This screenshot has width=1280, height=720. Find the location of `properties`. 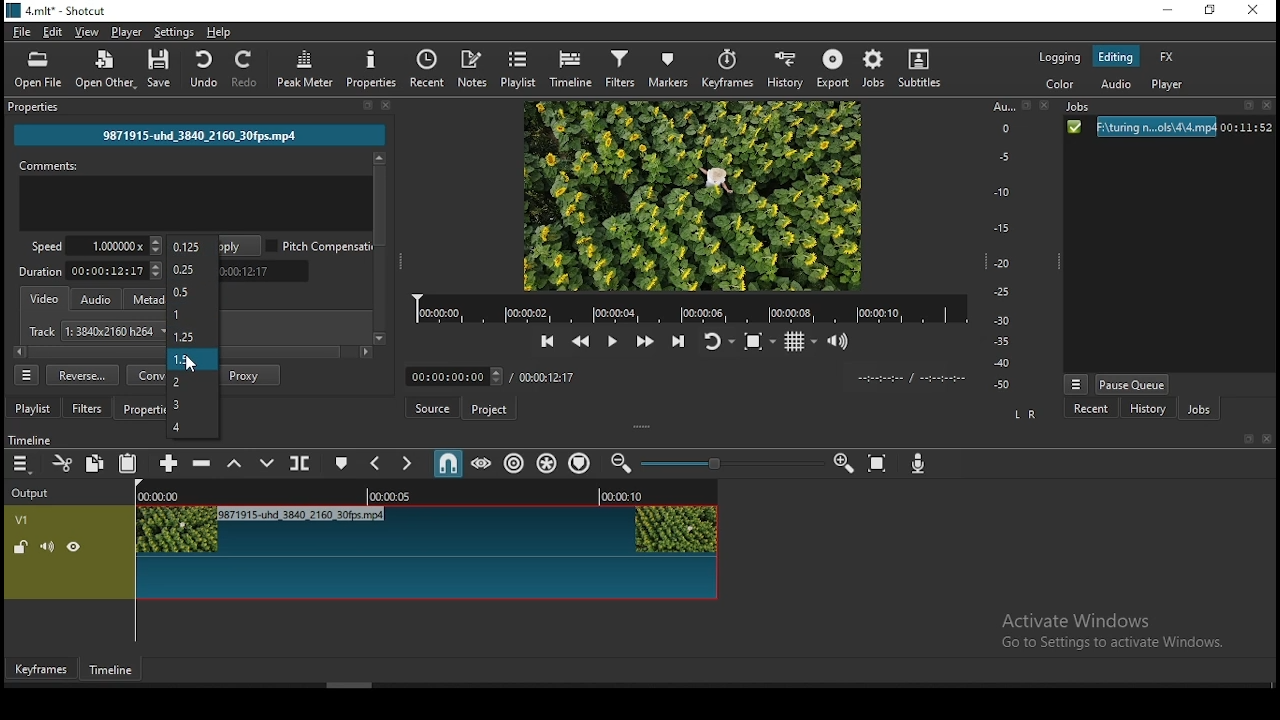

properties is located at coordinates (34, 105).